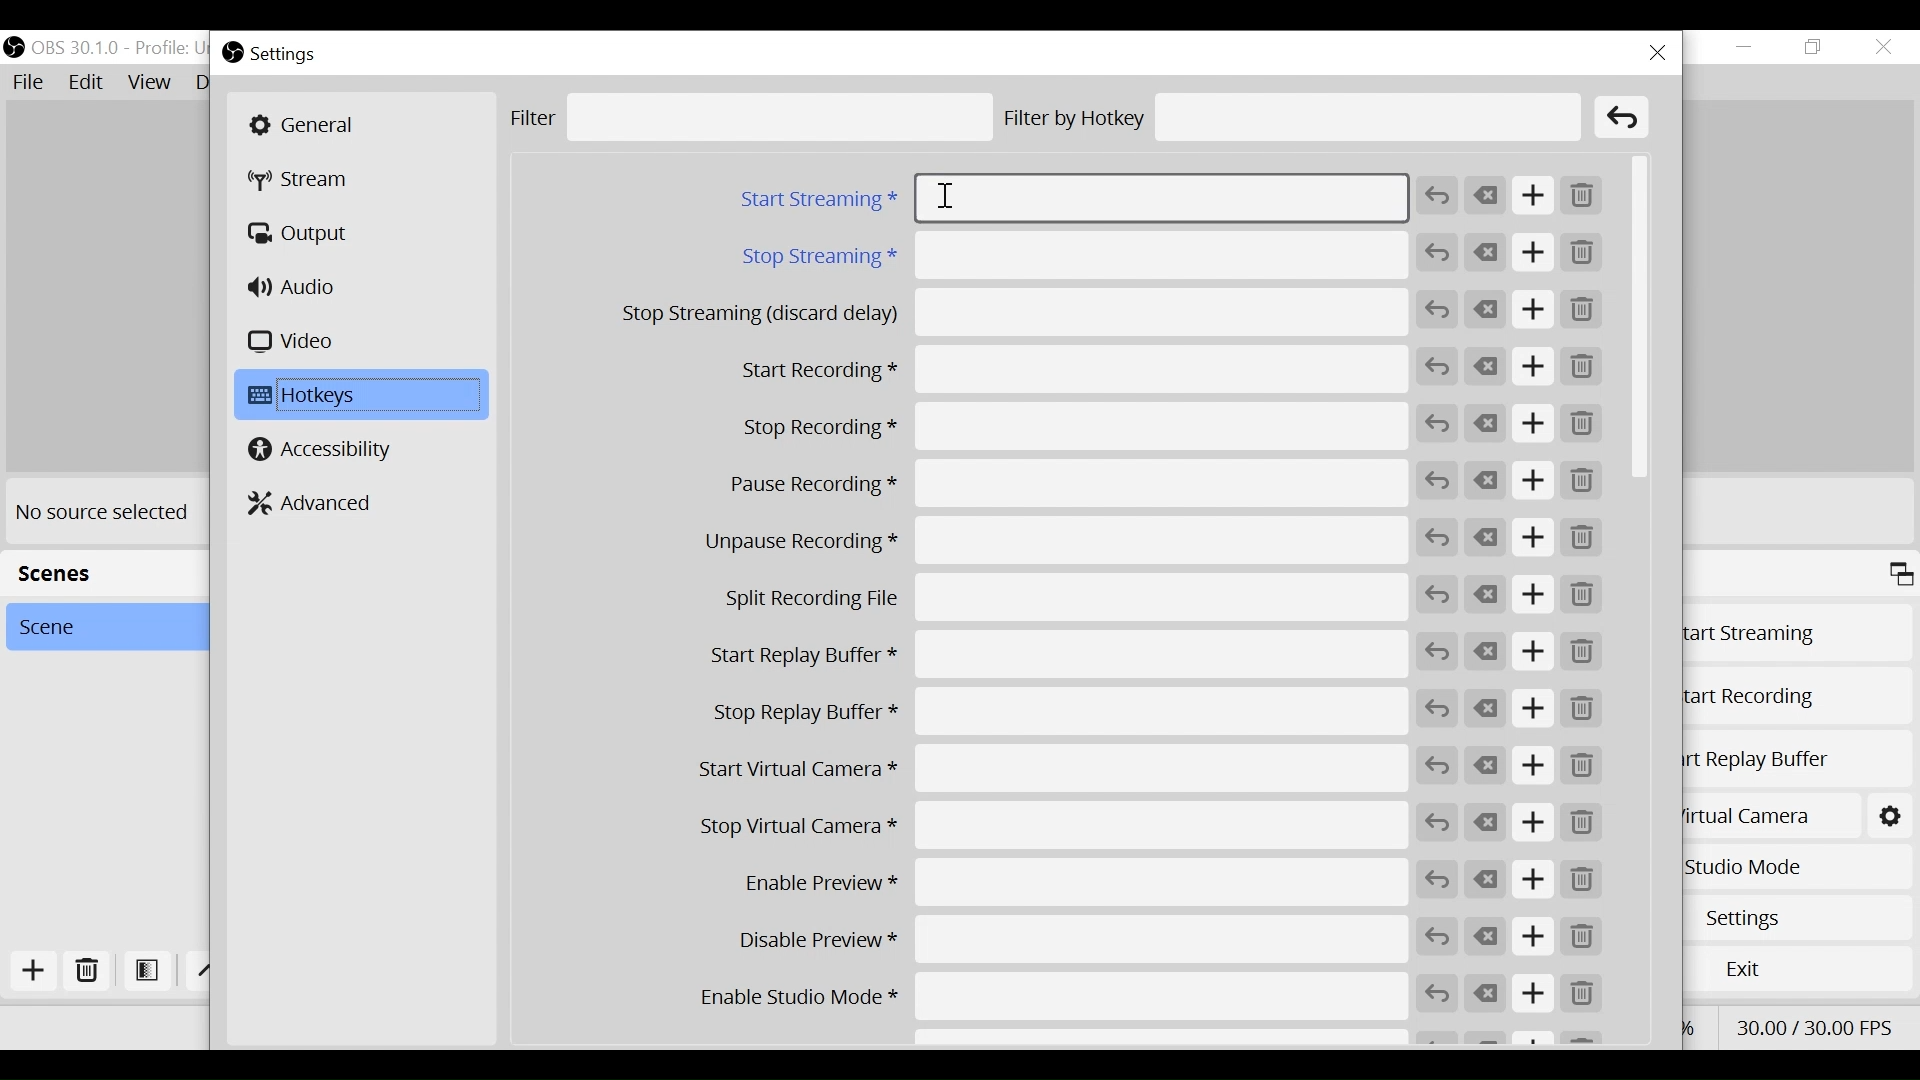  What do you see at coordinates (295, 340) in the screenshot?
I see `Video` at bounding box center [295, 340].